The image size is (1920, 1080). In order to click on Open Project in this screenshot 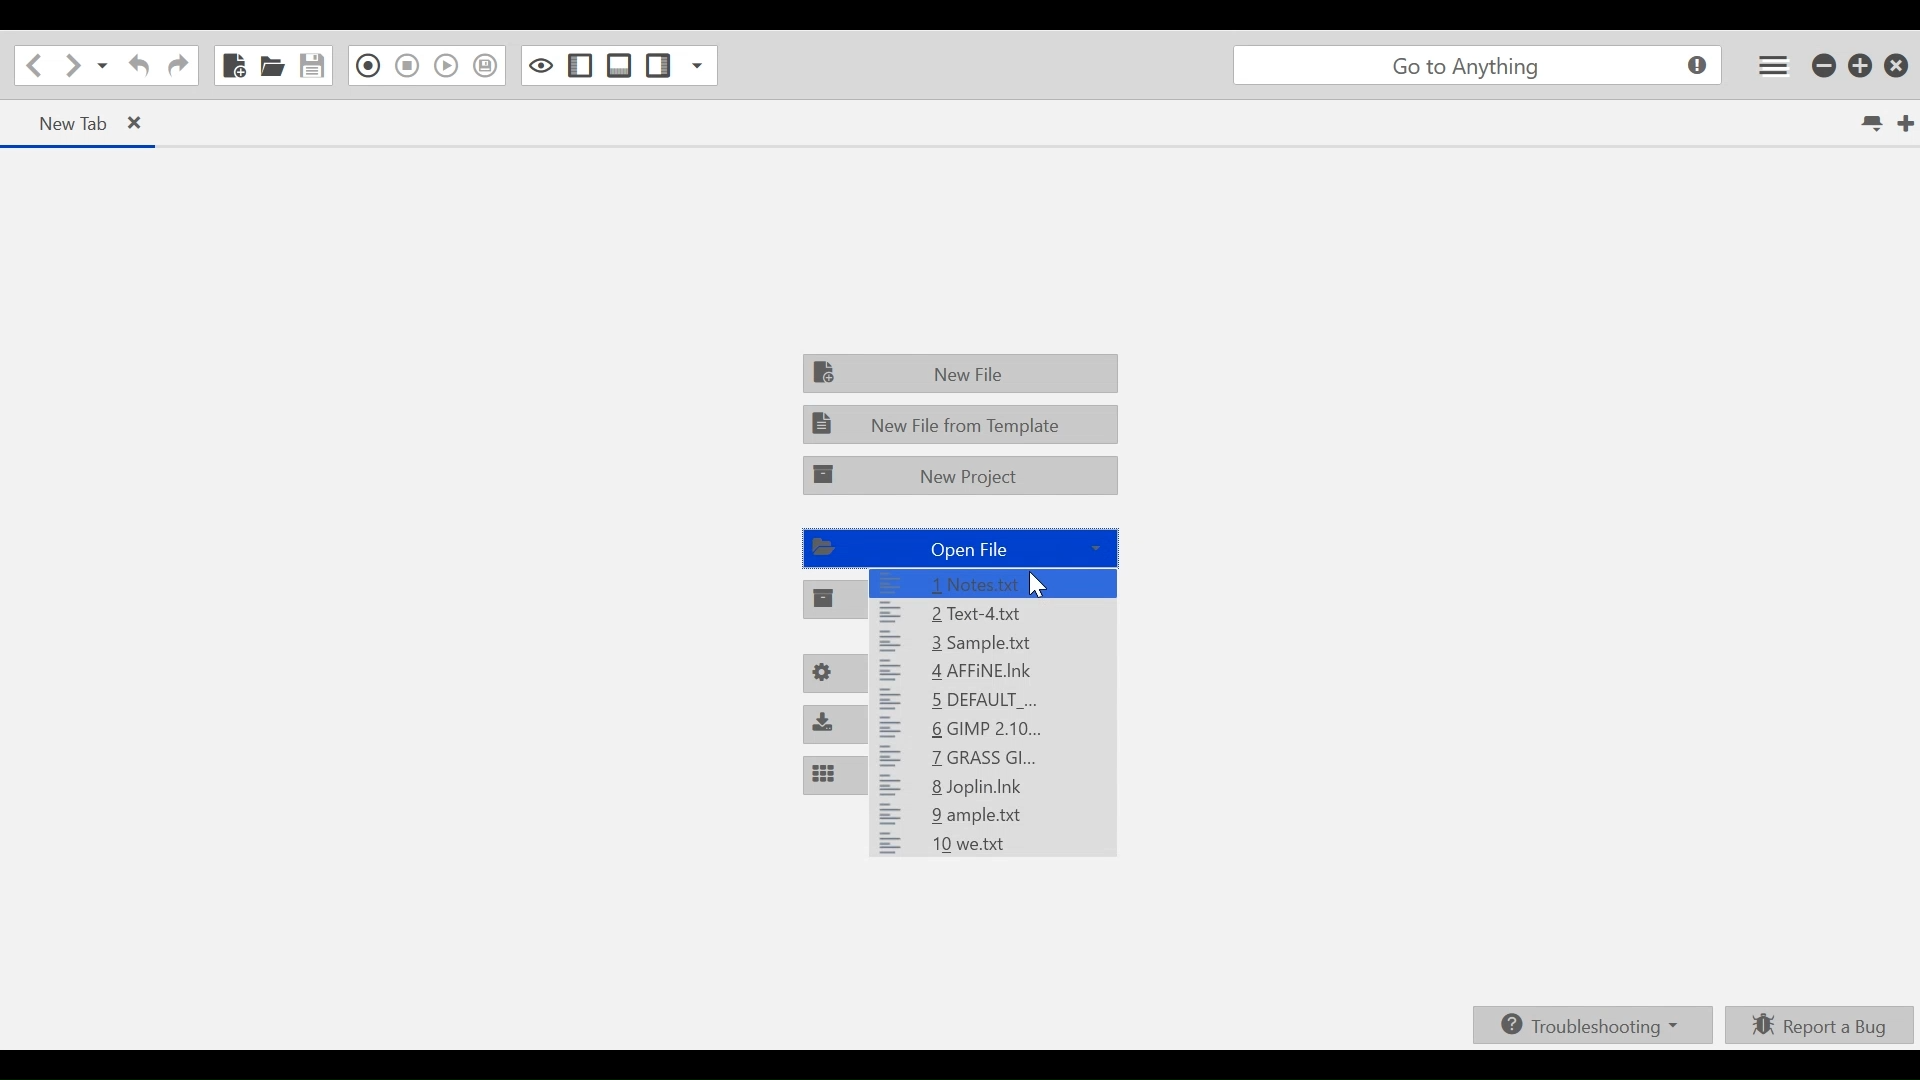, I will do `click(835, 601)`.